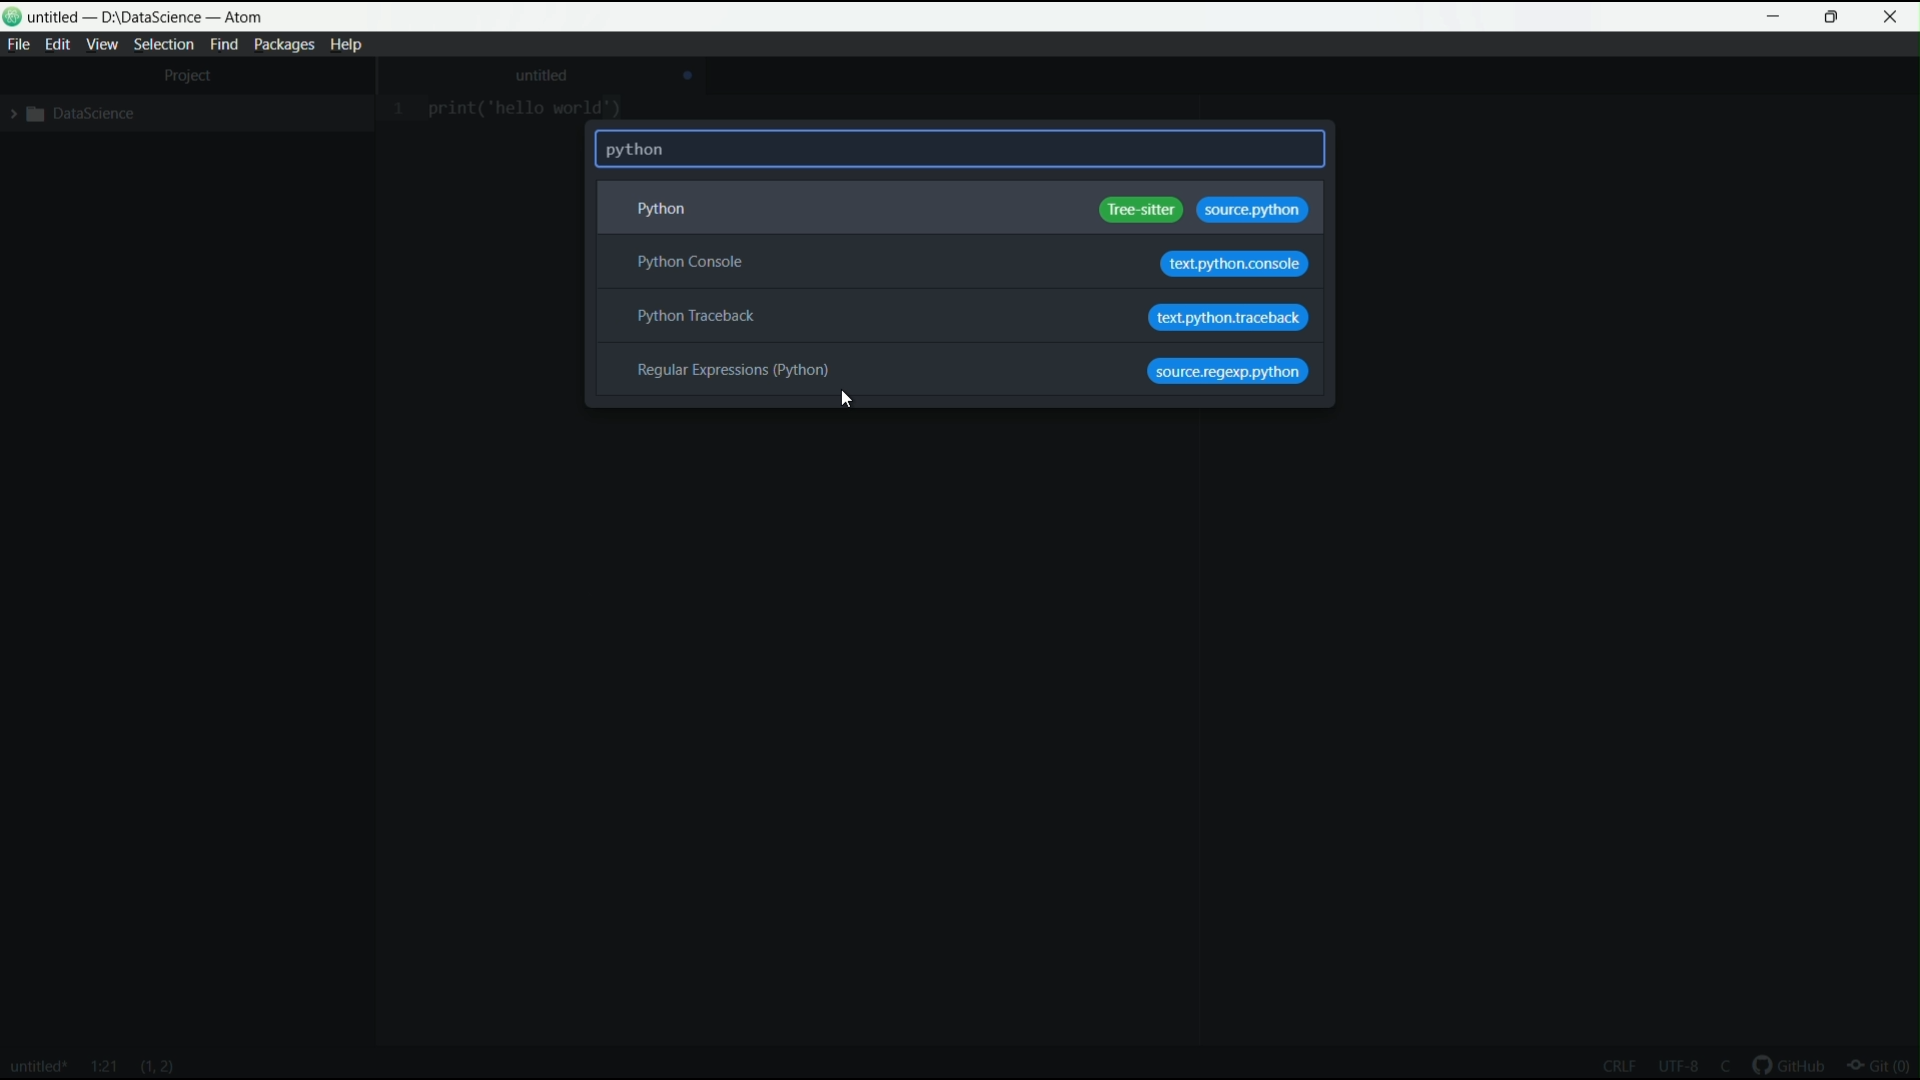 Image resolution: width=1920 pixels, height=1080 pixels. I want to click on file name, so click(38, 1069).